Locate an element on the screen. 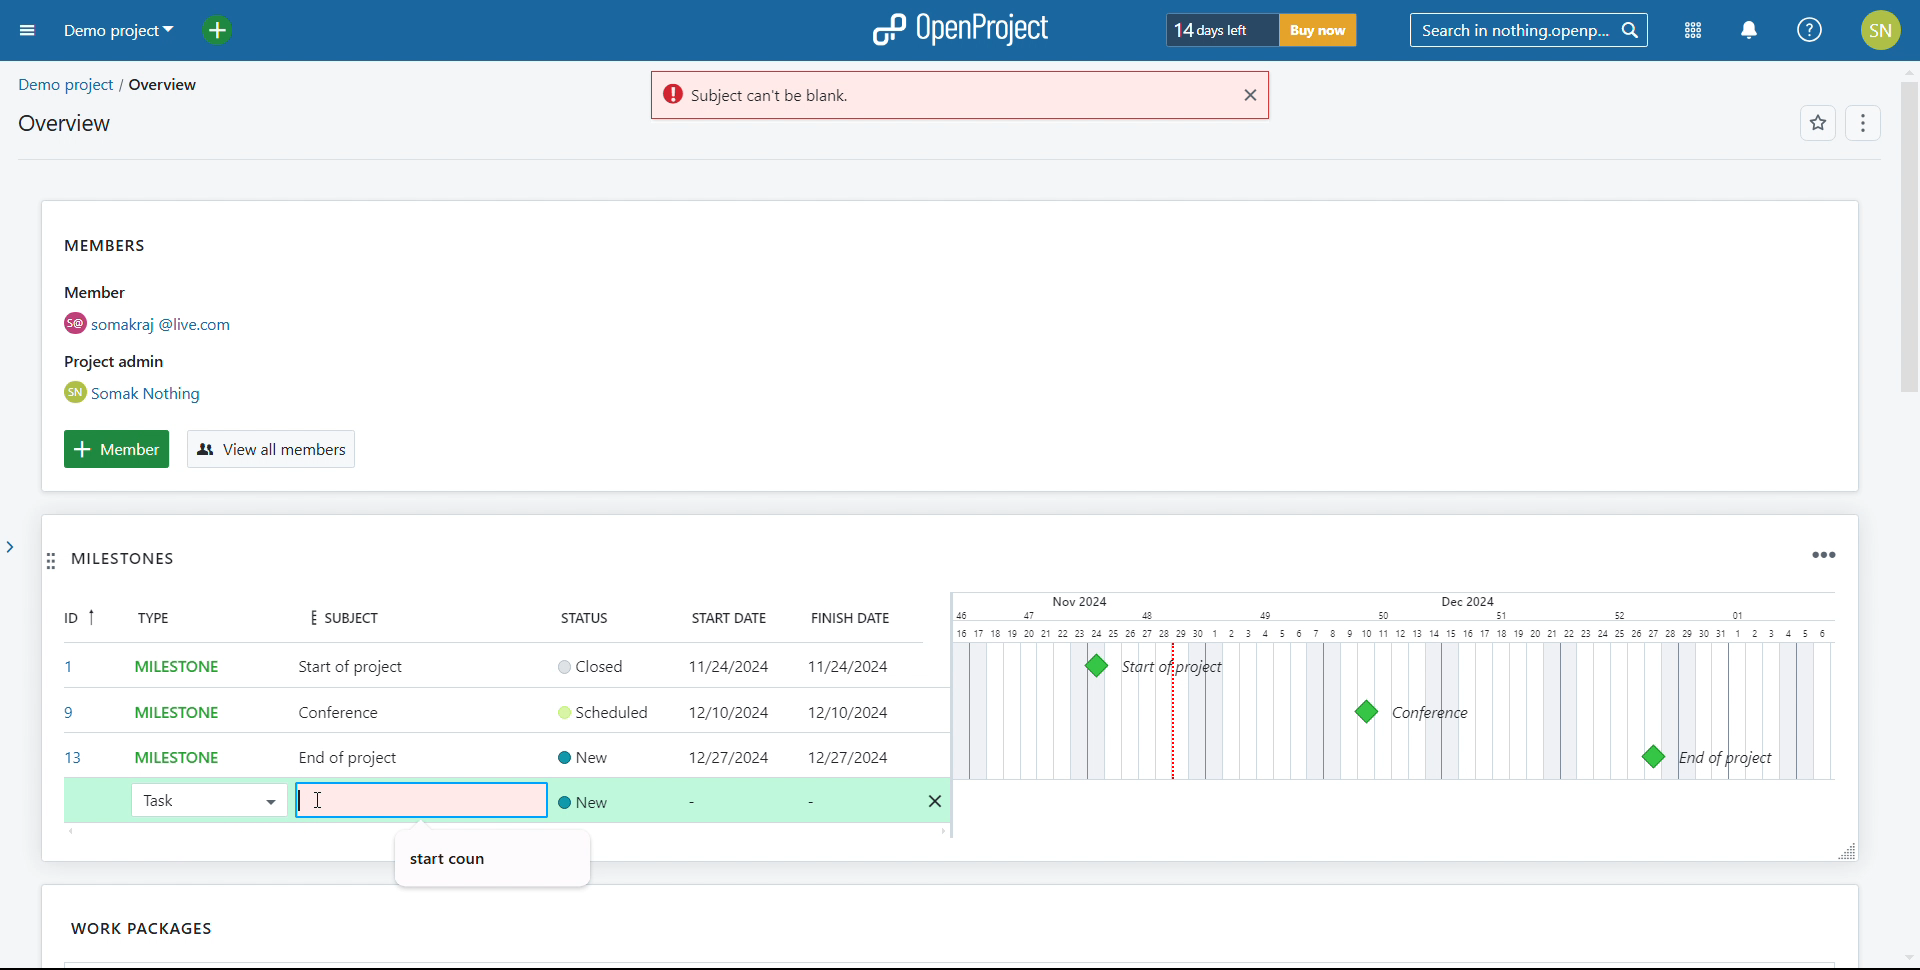  set type is located at coordinates (166, 709).